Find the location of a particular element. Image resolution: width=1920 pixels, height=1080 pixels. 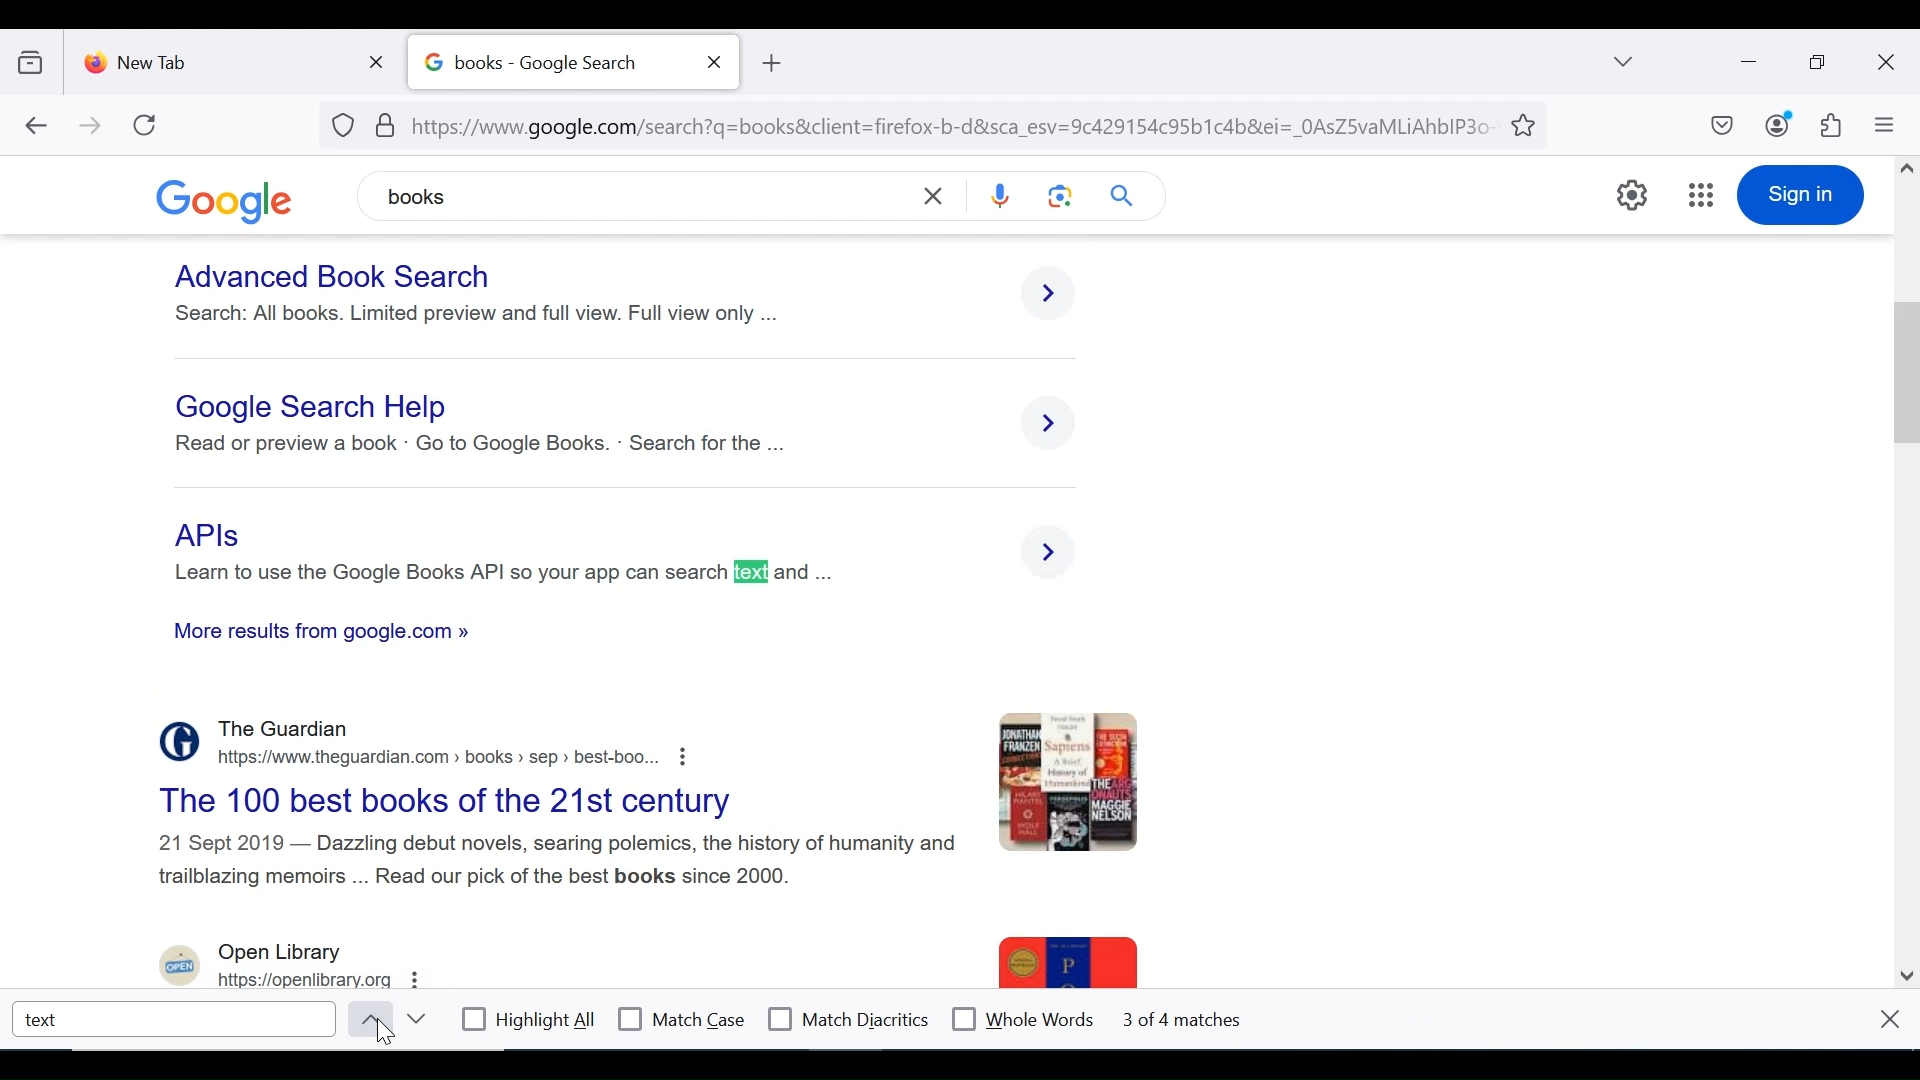

logo is located at coordinates (174, 741).